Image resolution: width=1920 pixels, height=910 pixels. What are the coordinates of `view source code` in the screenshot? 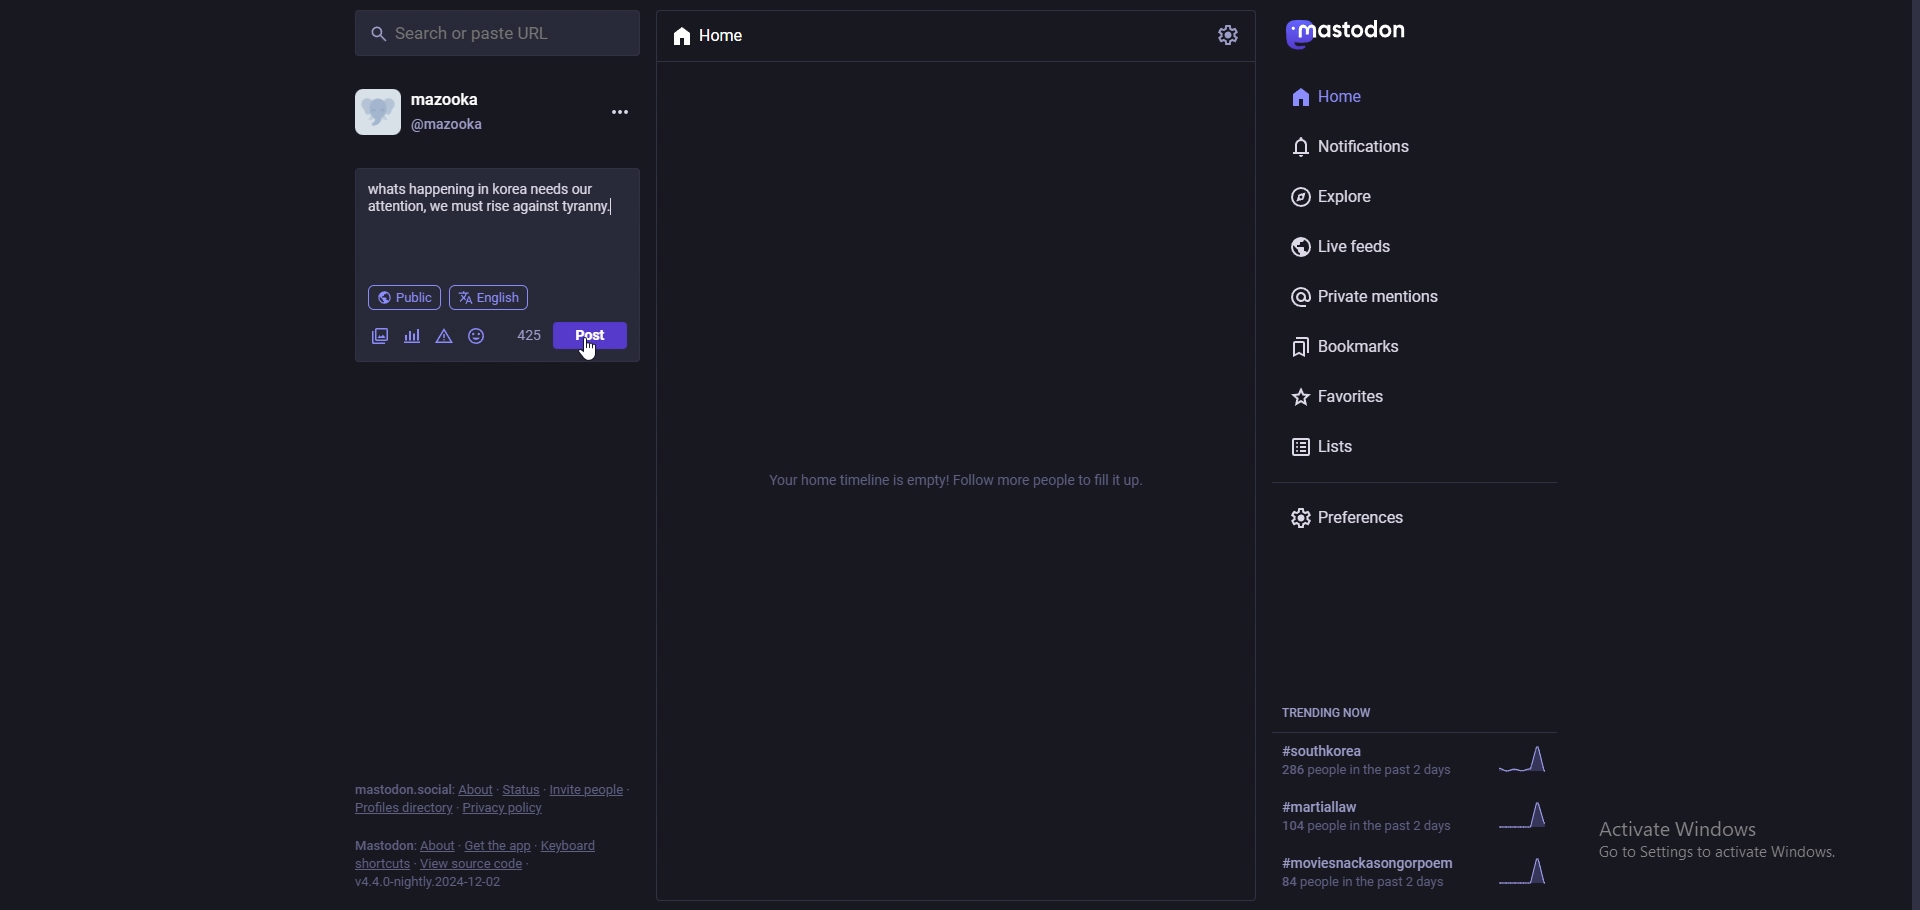 It's located at (475, 864).